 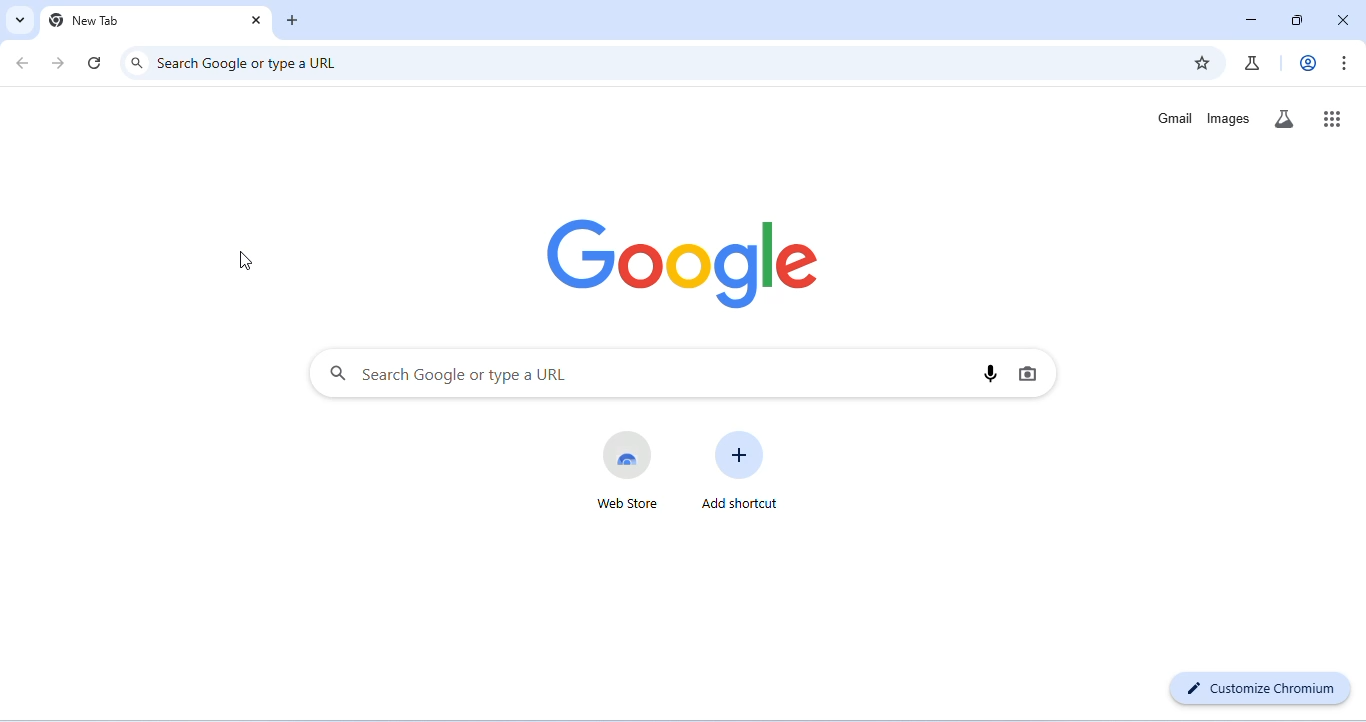 What do you see at coordinates (23, 62) in the screenshot?
I see `go back` at bounding box center [23, 62].